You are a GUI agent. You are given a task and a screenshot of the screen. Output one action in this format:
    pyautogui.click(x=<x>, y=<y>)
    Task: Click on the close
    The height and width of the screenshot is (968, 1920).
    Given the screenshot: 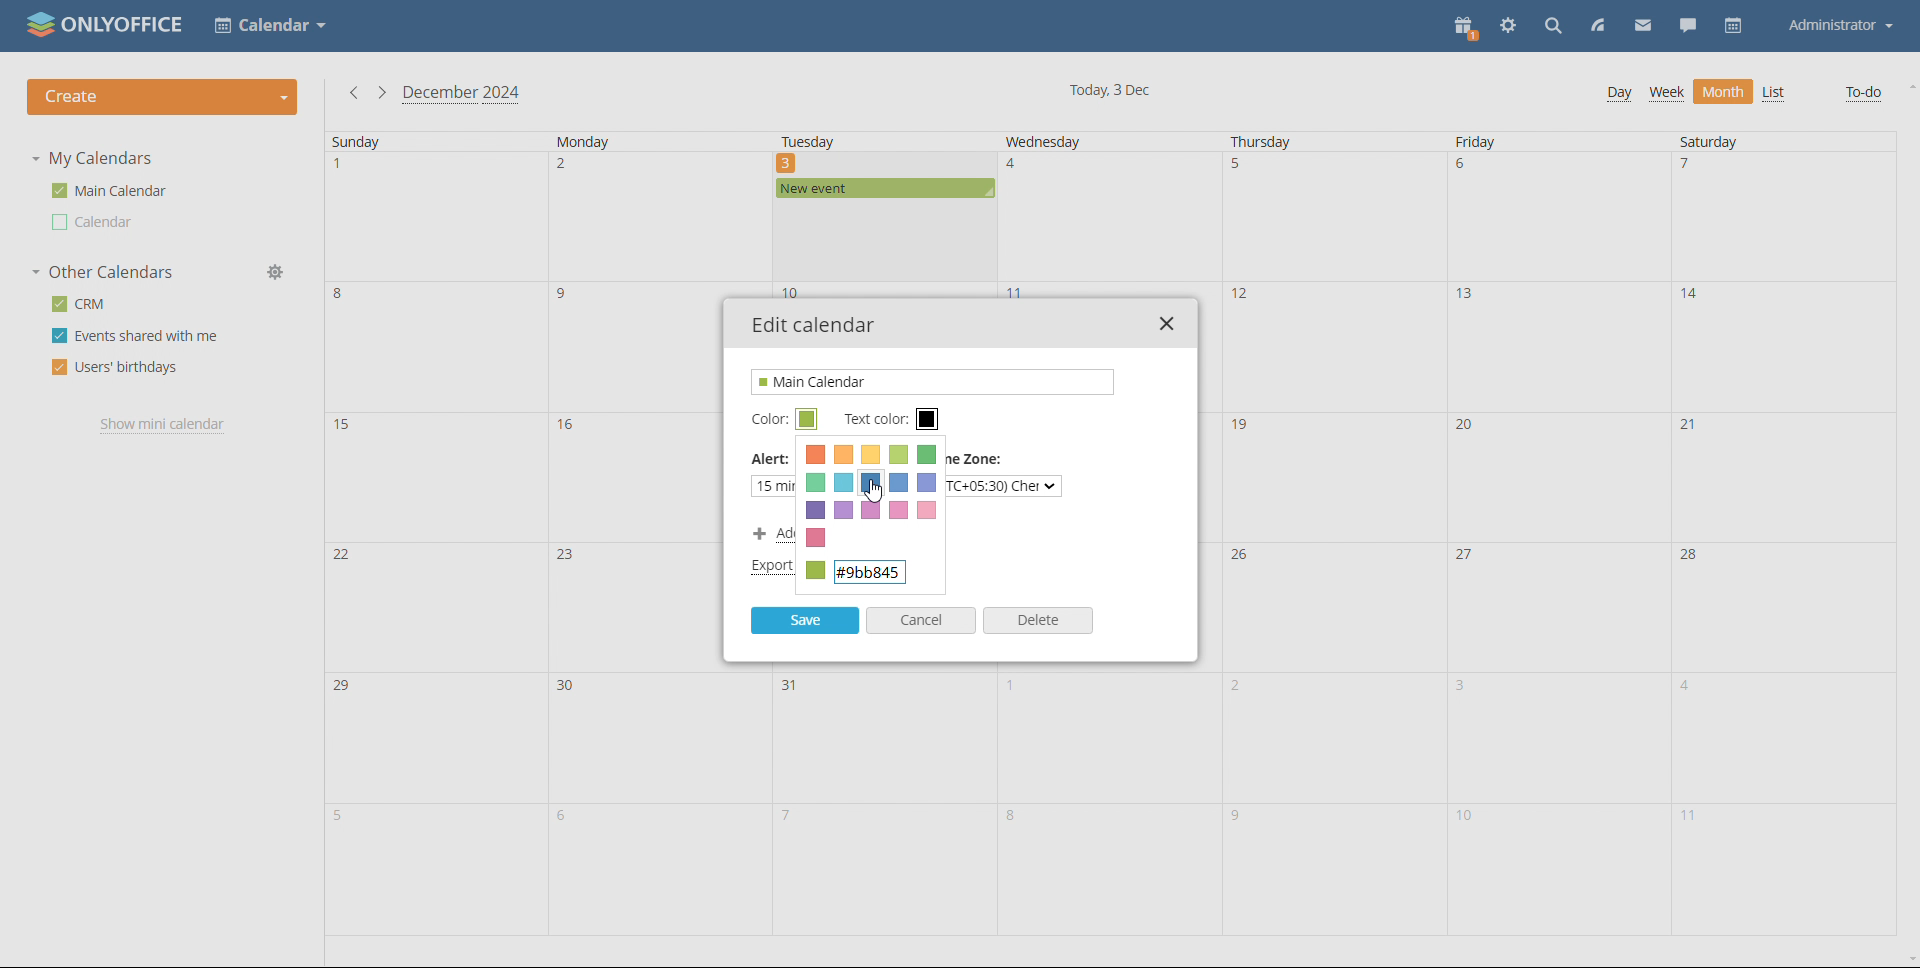 What is the action you would take?
    pyautogui.click(x=1166, y=324)
    